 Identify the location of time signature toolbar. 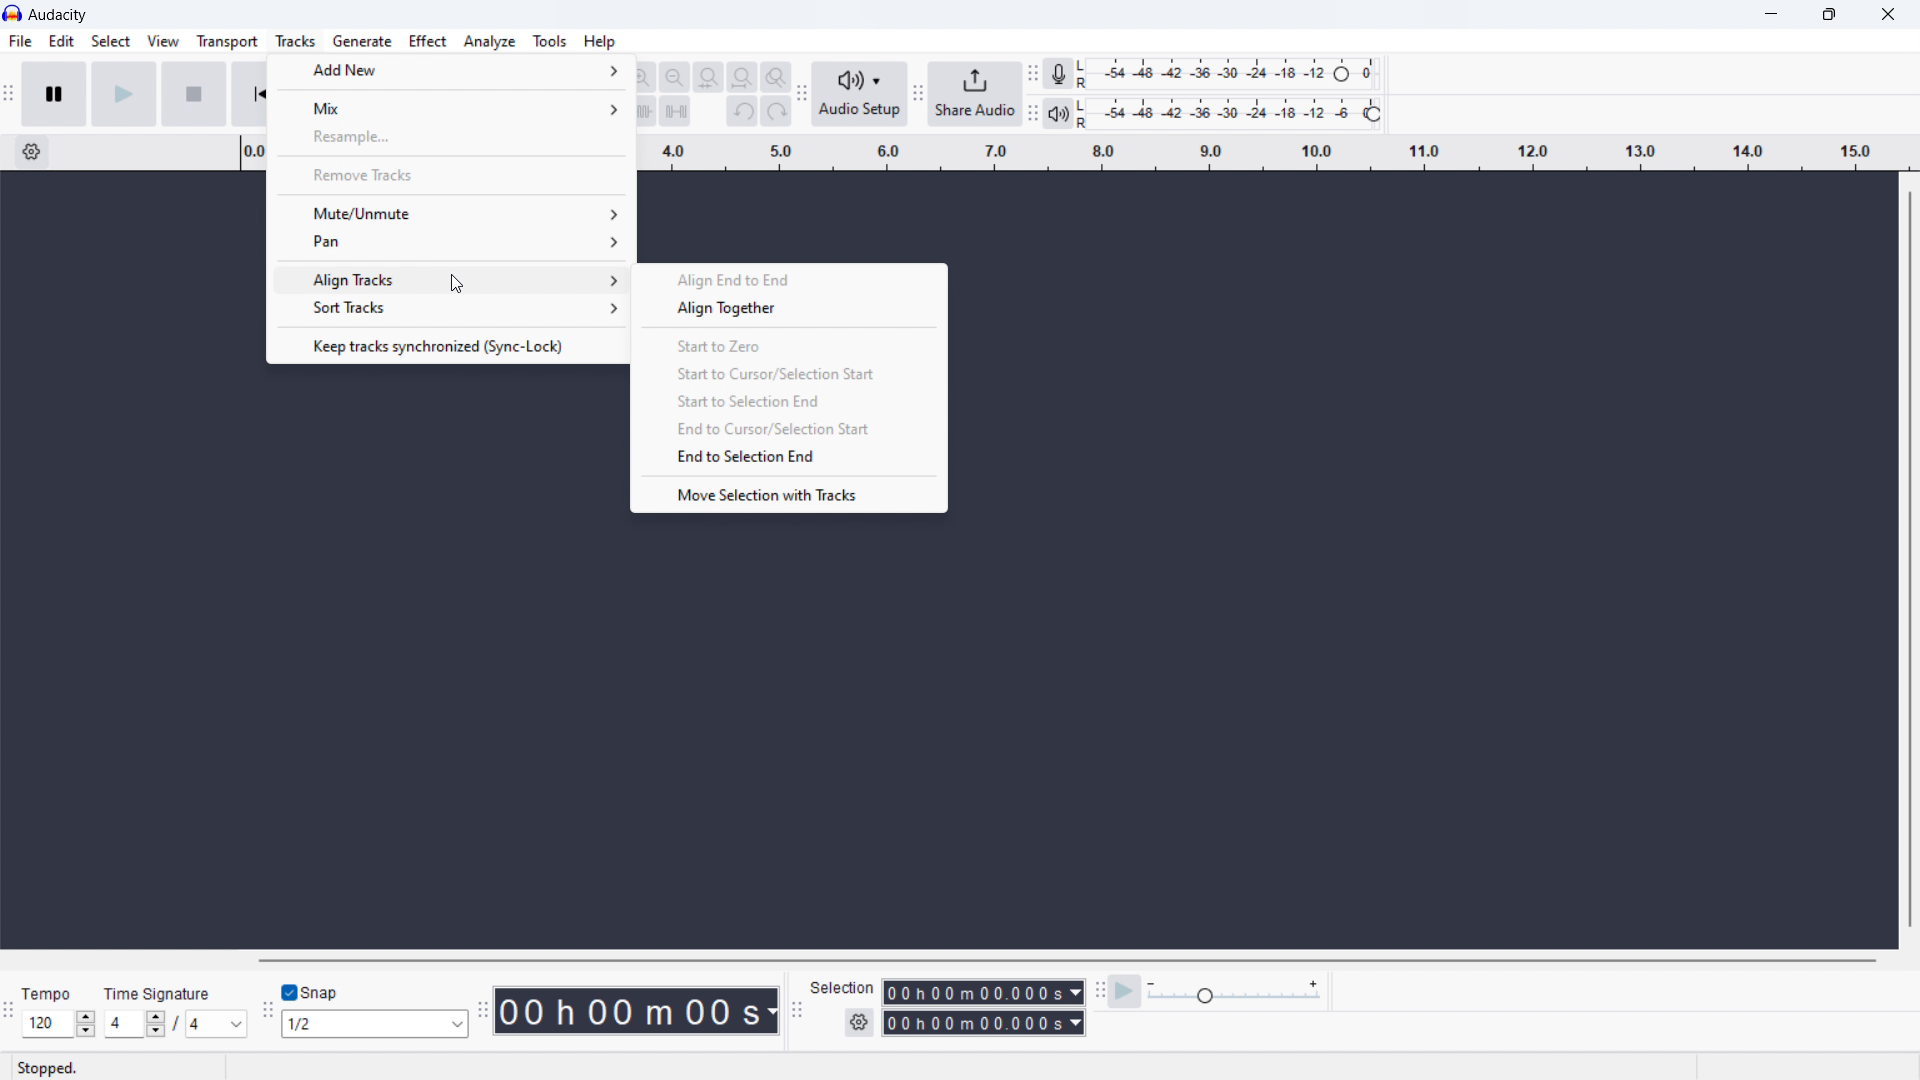
(8, 1010).